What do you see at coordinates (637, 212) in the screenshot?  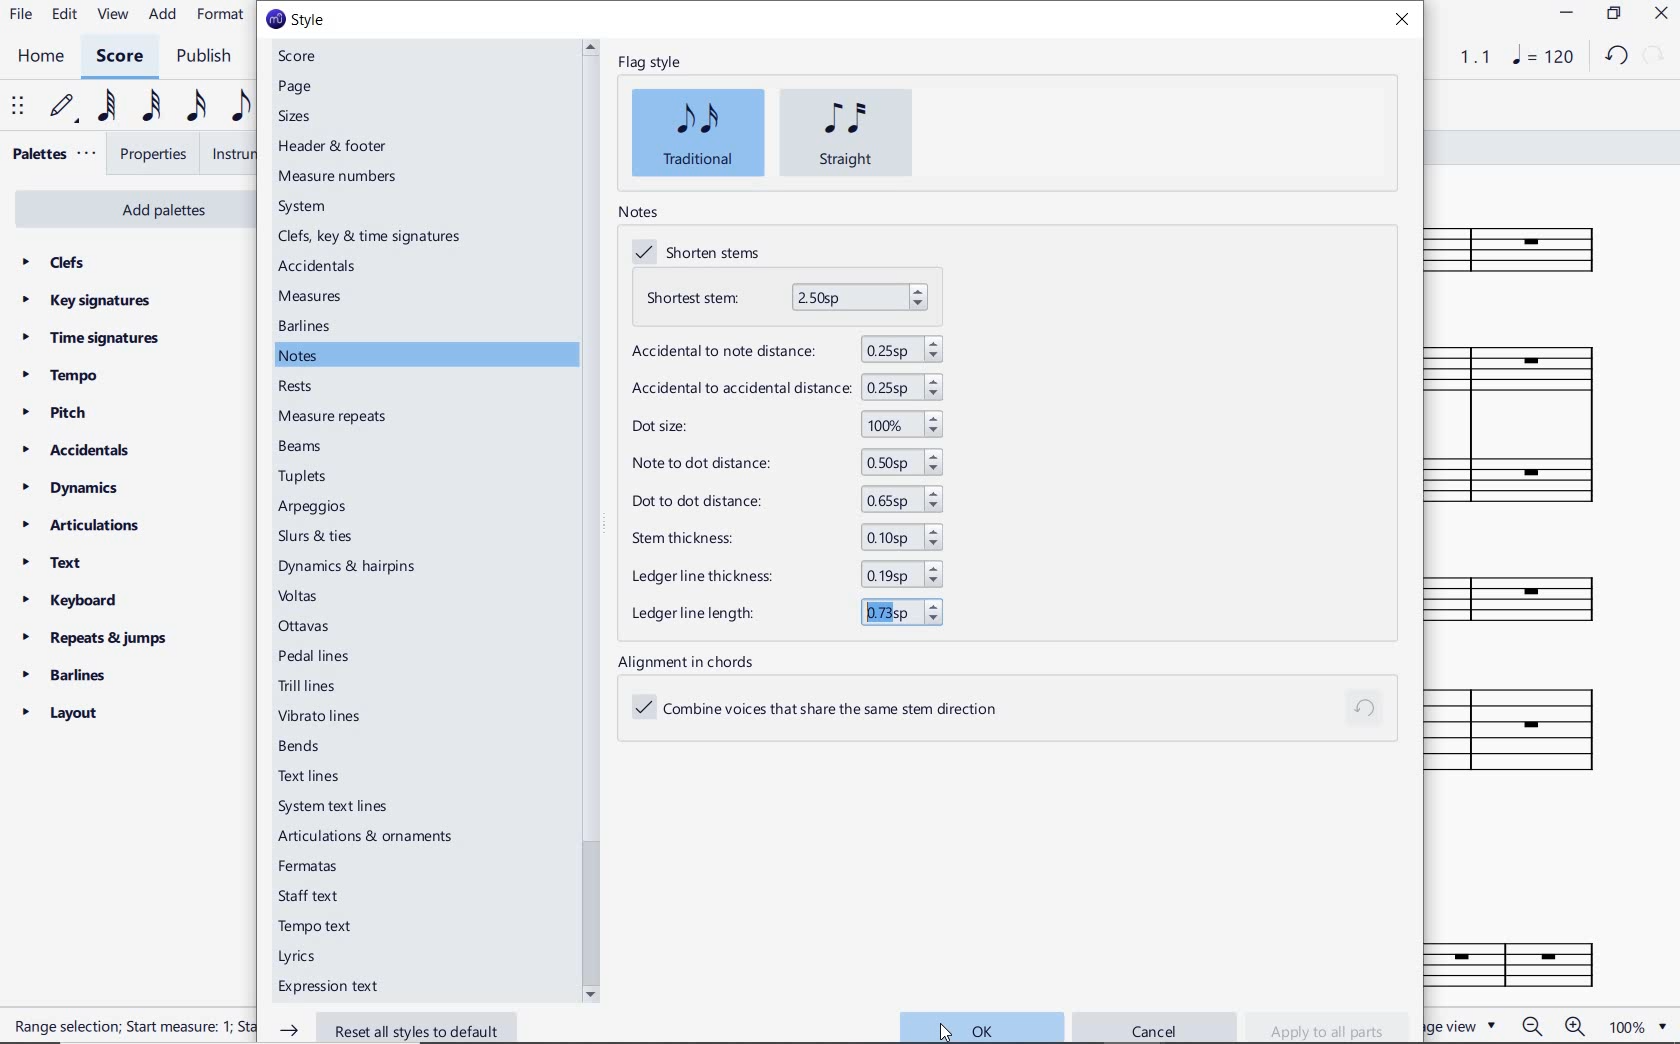 I see `notes` at bounding box center [637, 212].